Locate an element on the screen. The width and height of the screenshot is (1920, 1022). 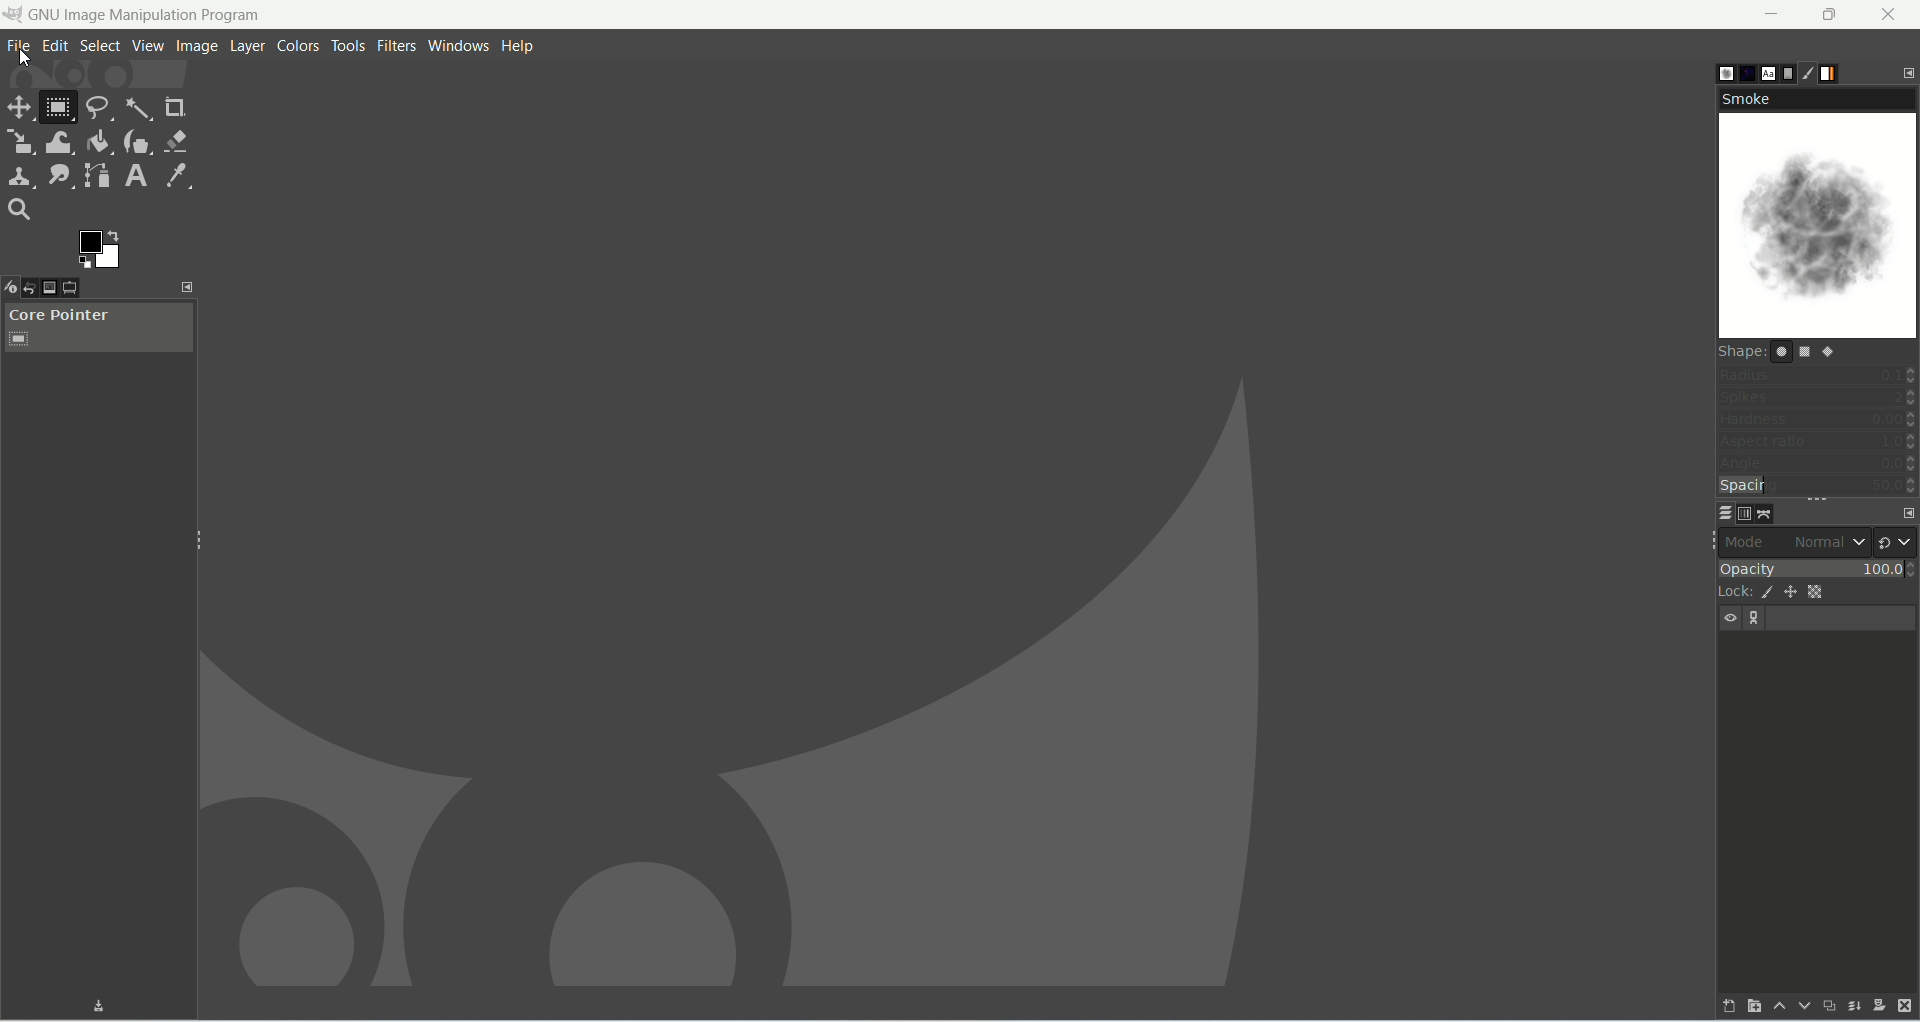
hardness is located at coordinates (1817, 419).